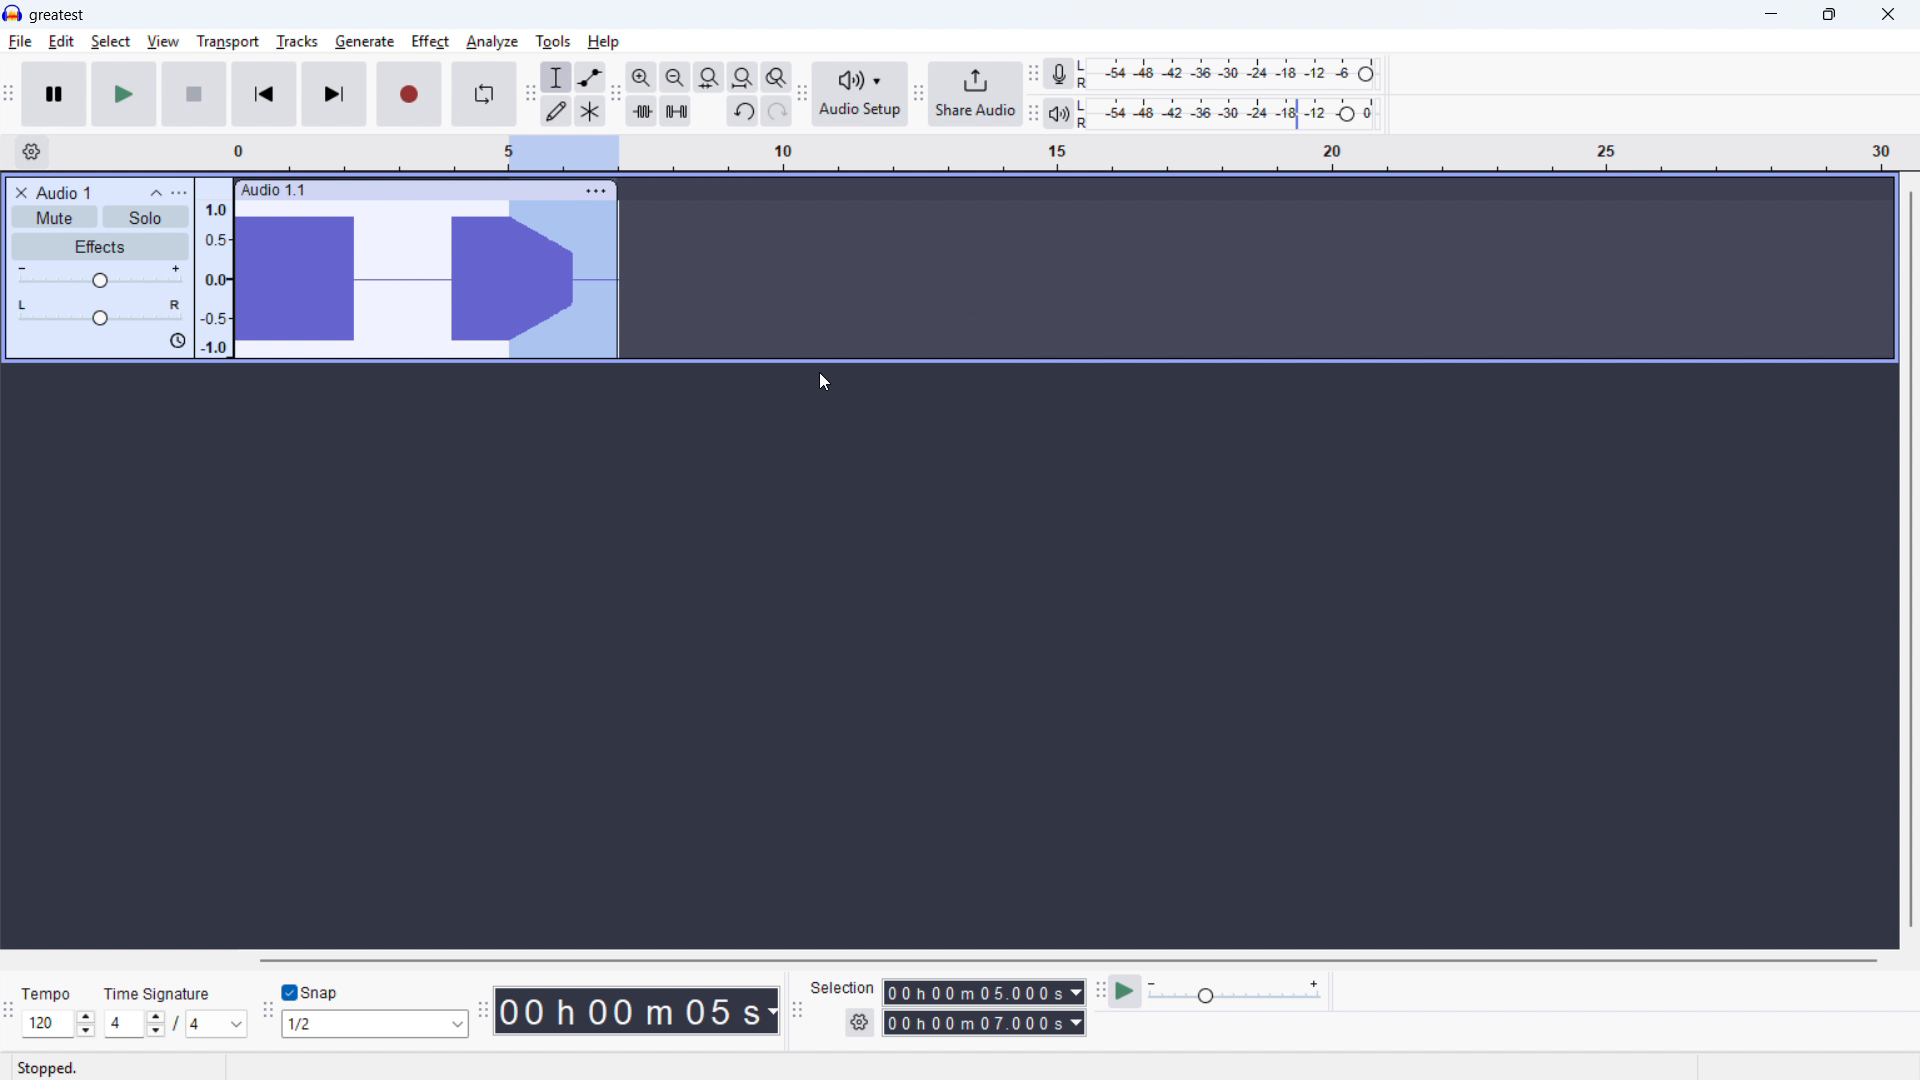 The width and height of the screenshot is (1920, 1080). Describe the element at coordinates (800, 1013) in the screenshot. I see `Selection toolbar ` at that location.